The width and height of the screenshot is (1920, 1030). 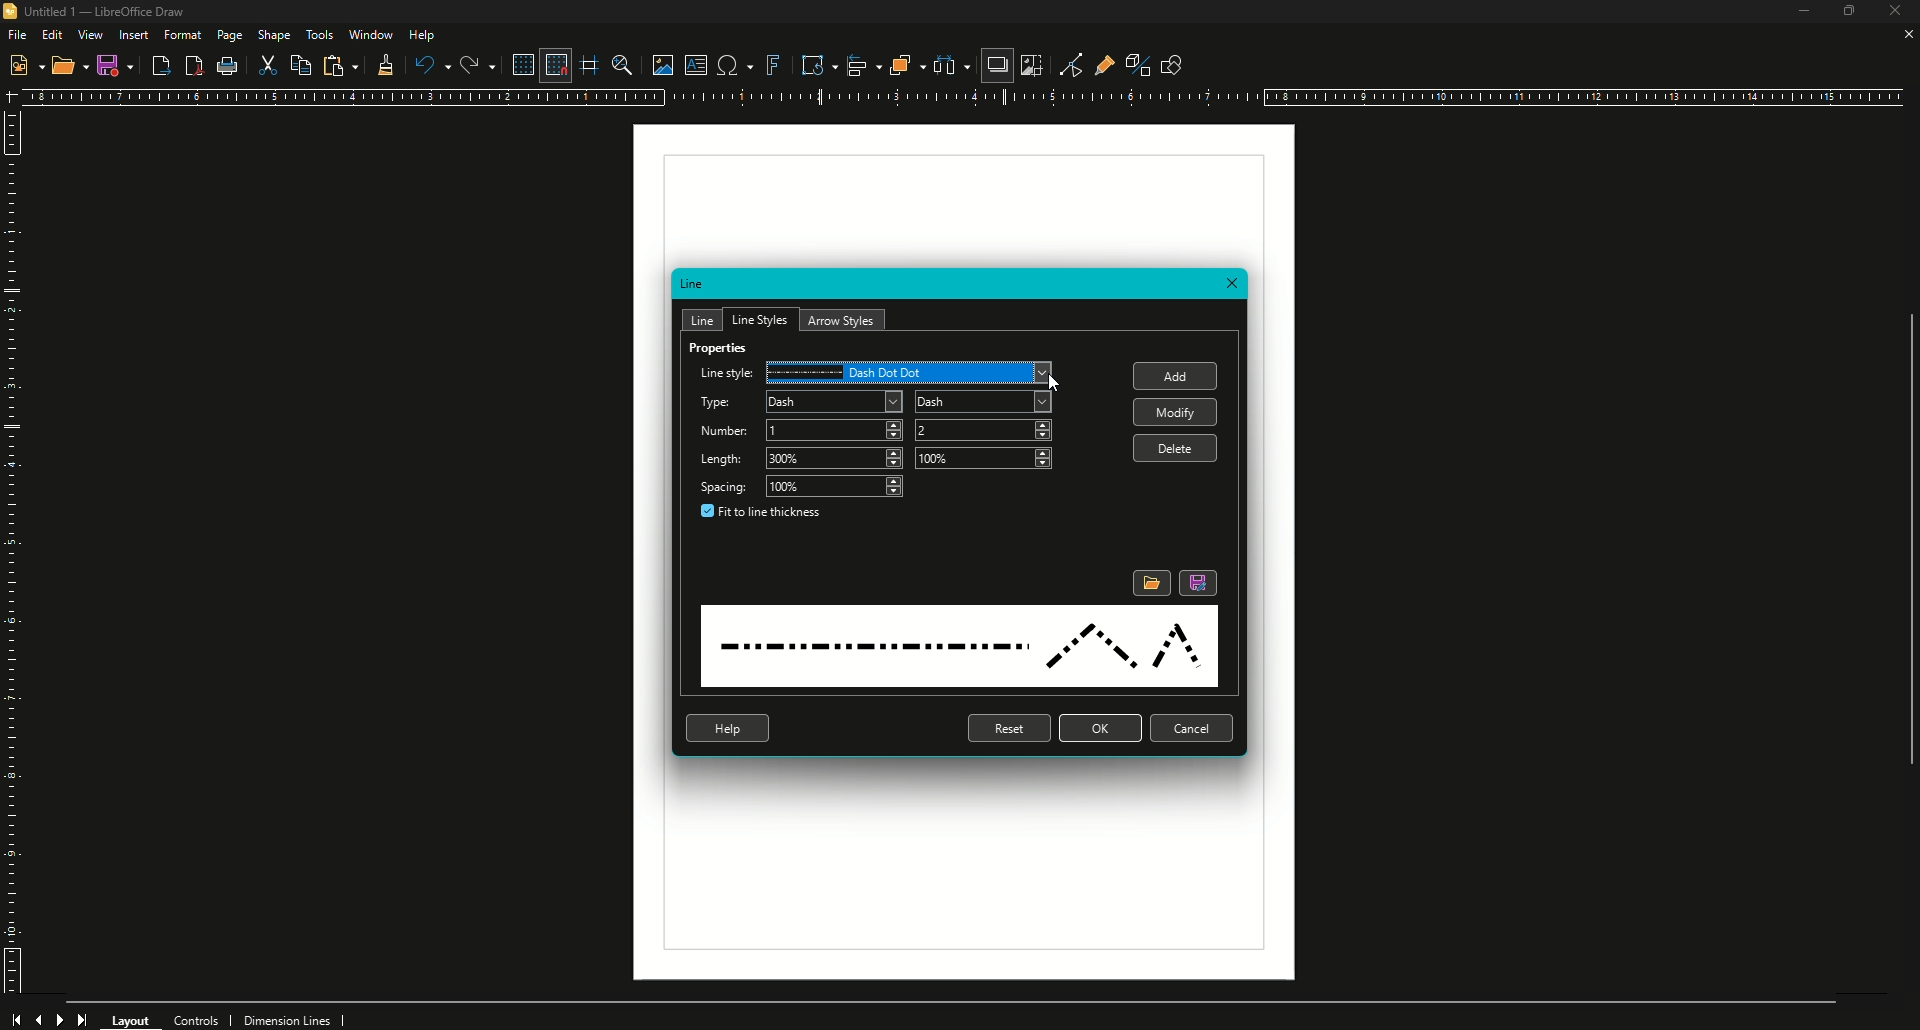 I want to click on Reset, so click(x=1007, y=729).